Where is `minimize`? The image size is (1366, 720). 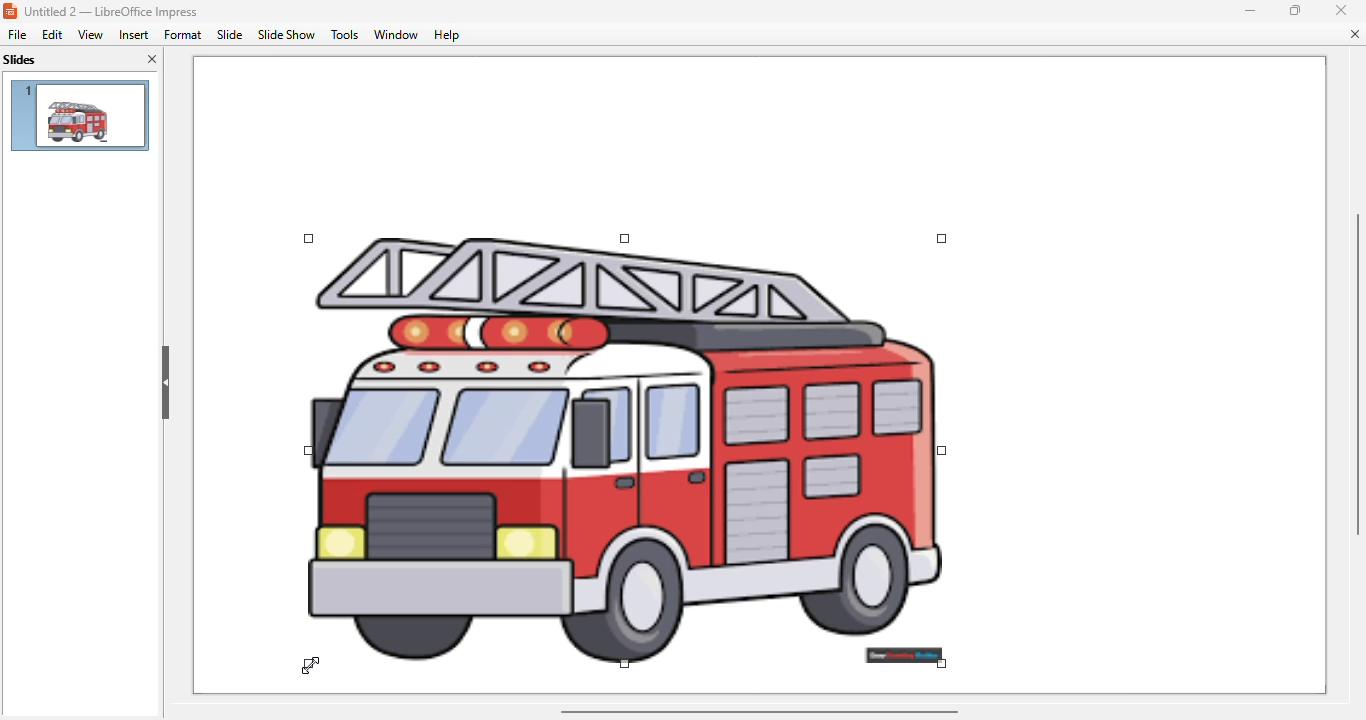 minimize is located at coordinates (1251, 11).